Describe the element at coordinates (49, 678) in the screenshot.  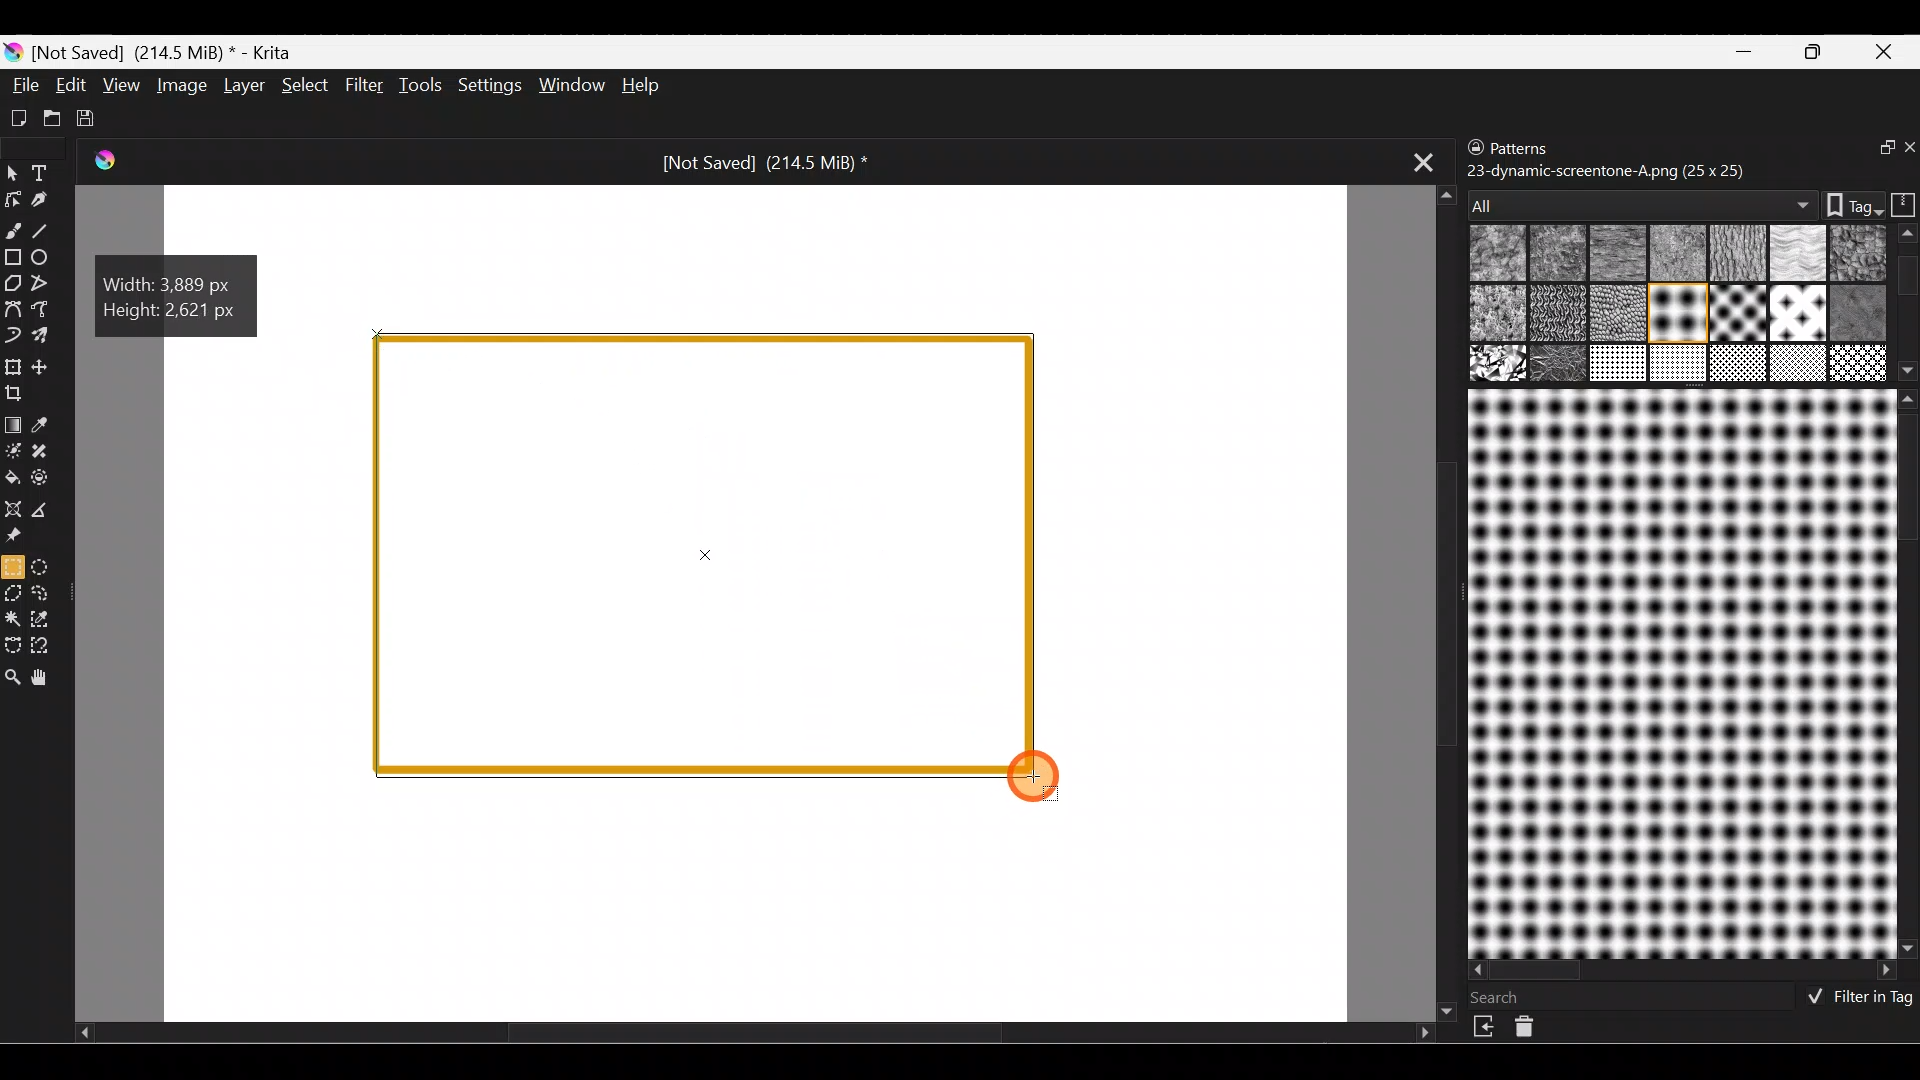
I see `Pan tool` at that location.